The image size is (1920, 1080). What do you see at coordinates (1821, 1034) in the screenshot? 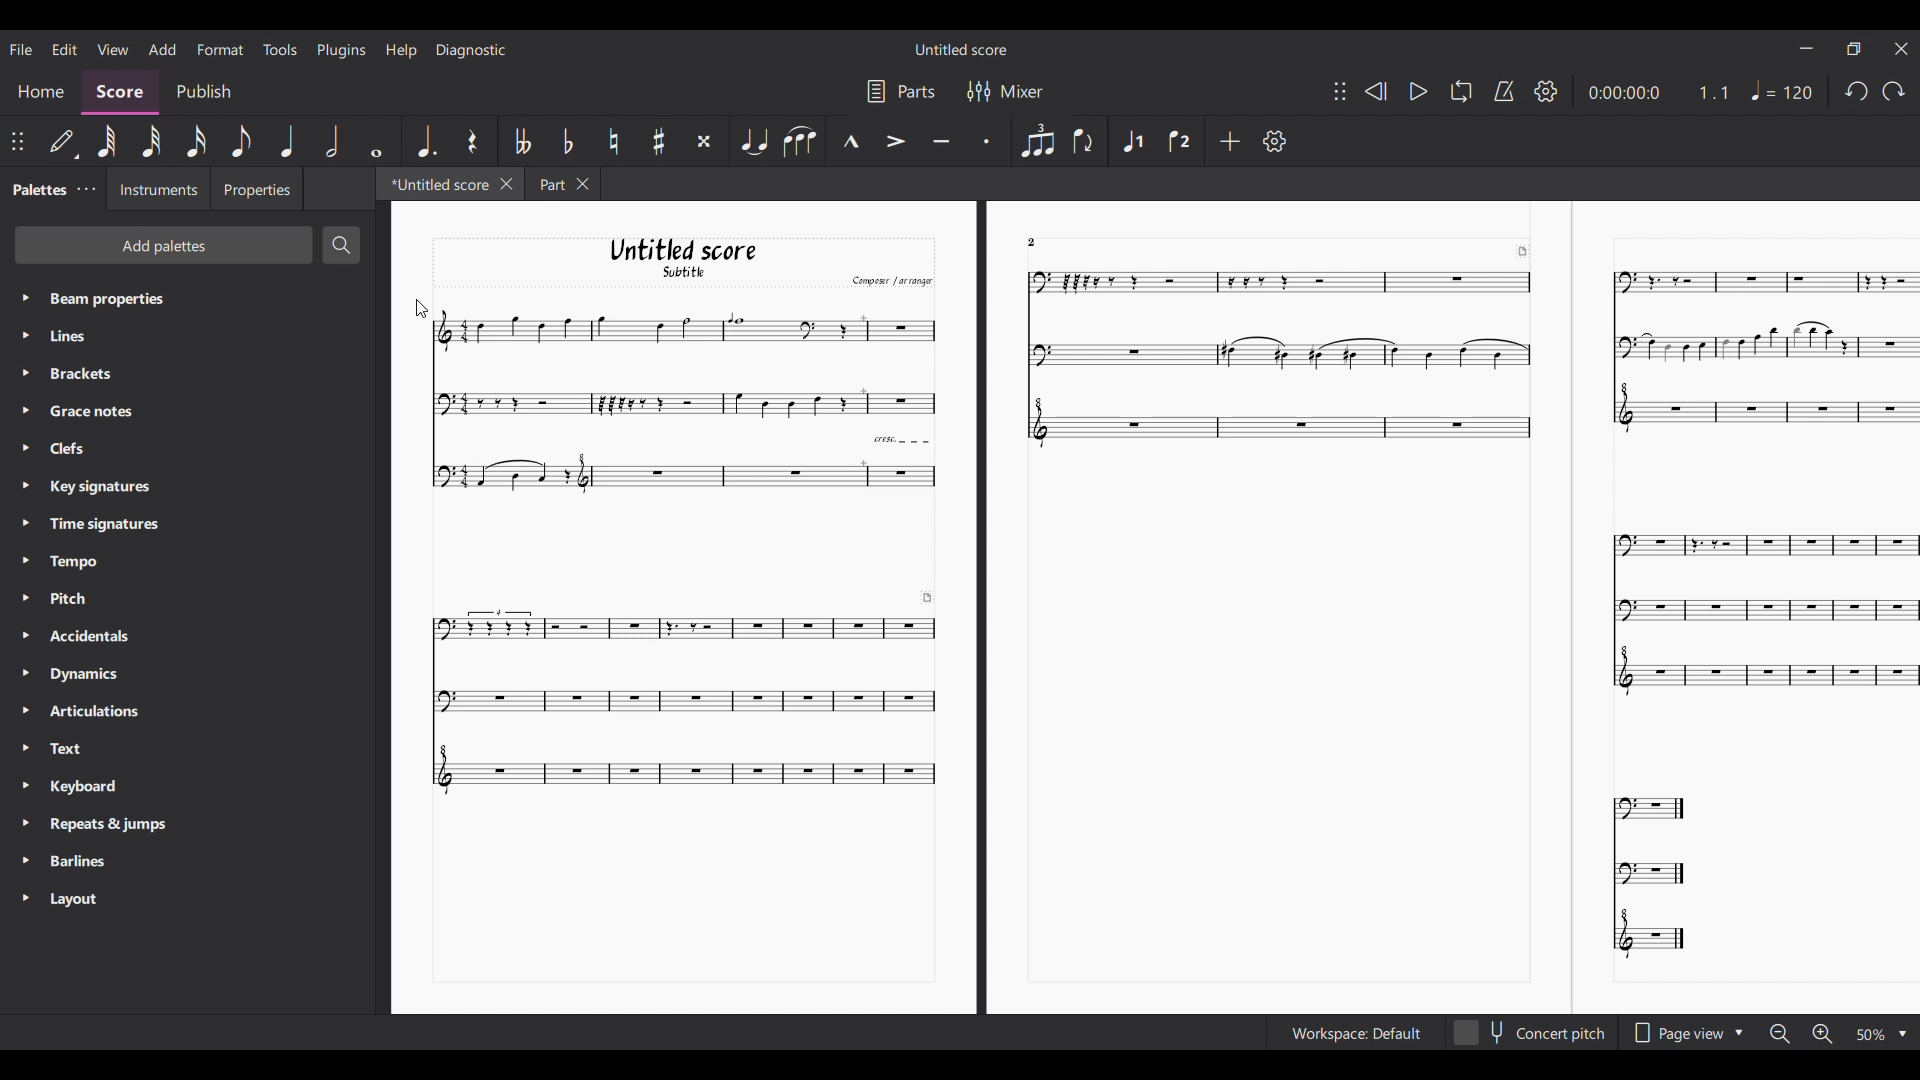
I see `Zoom in` at bounding box center [1821, 1034].